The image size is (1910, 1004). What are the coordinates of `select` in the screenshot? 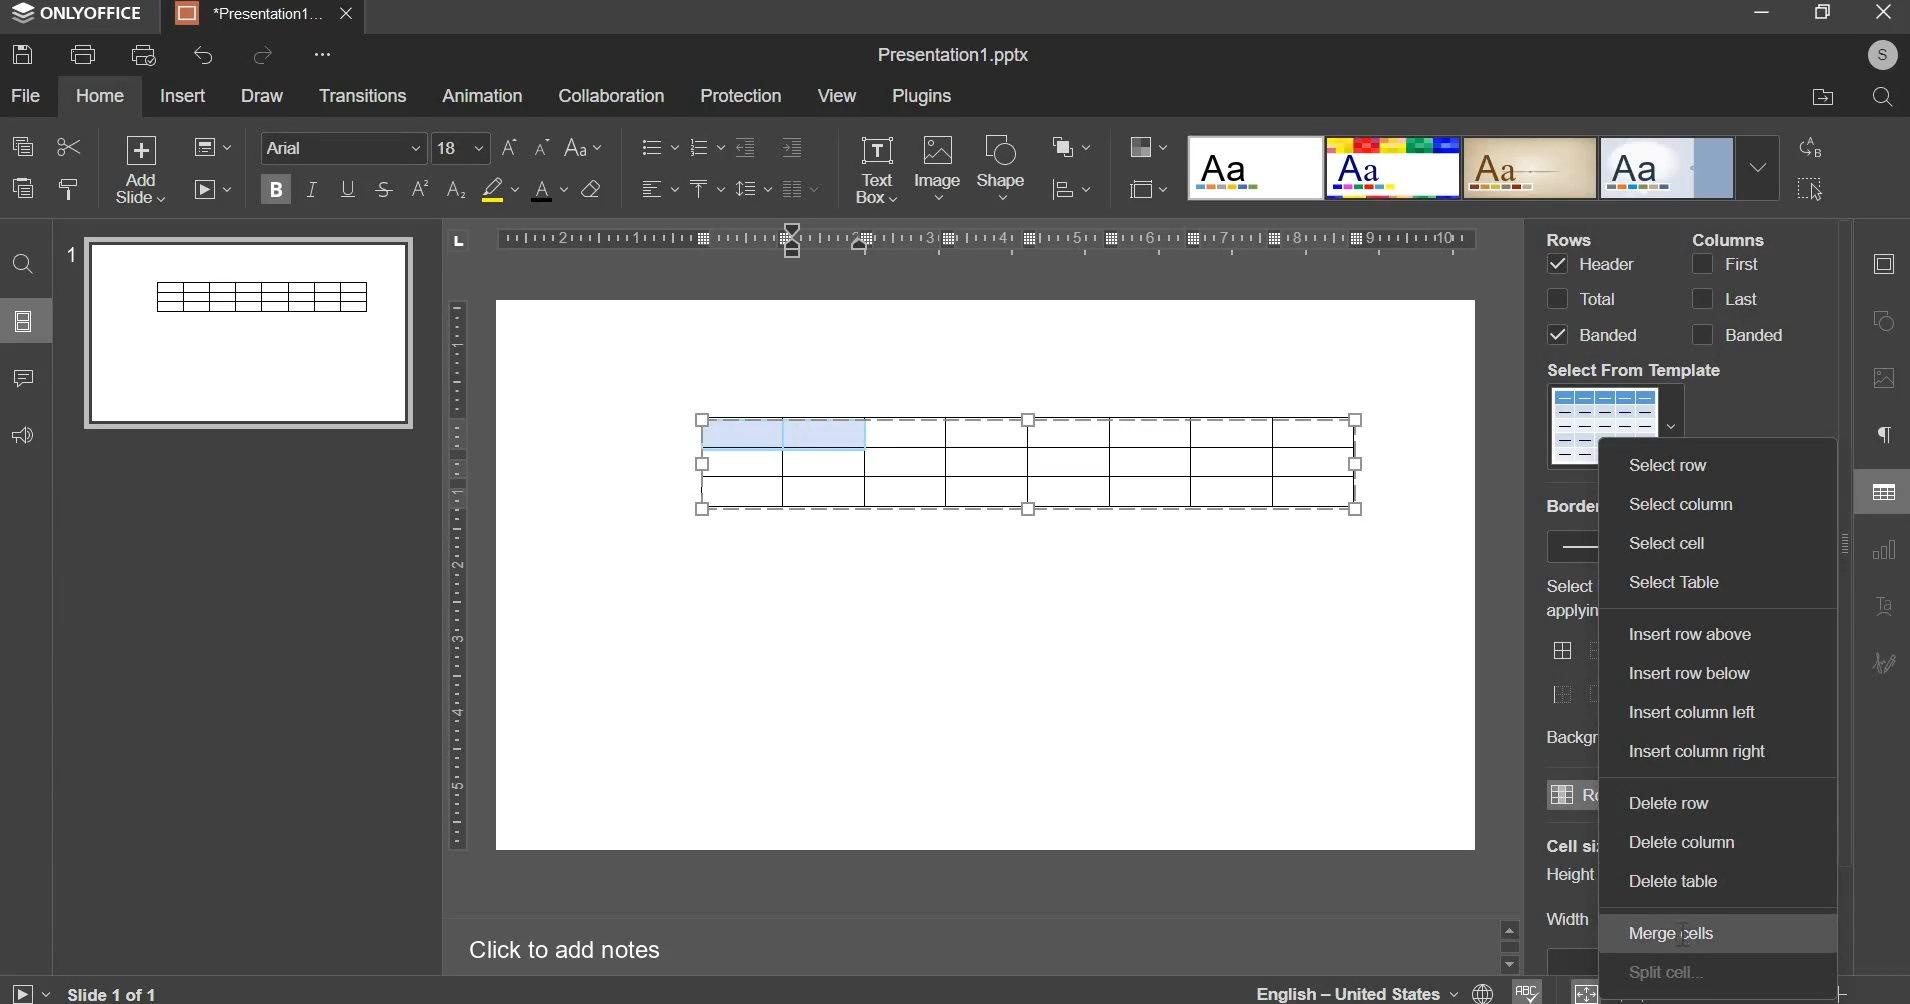 It's located at (1810, 191).